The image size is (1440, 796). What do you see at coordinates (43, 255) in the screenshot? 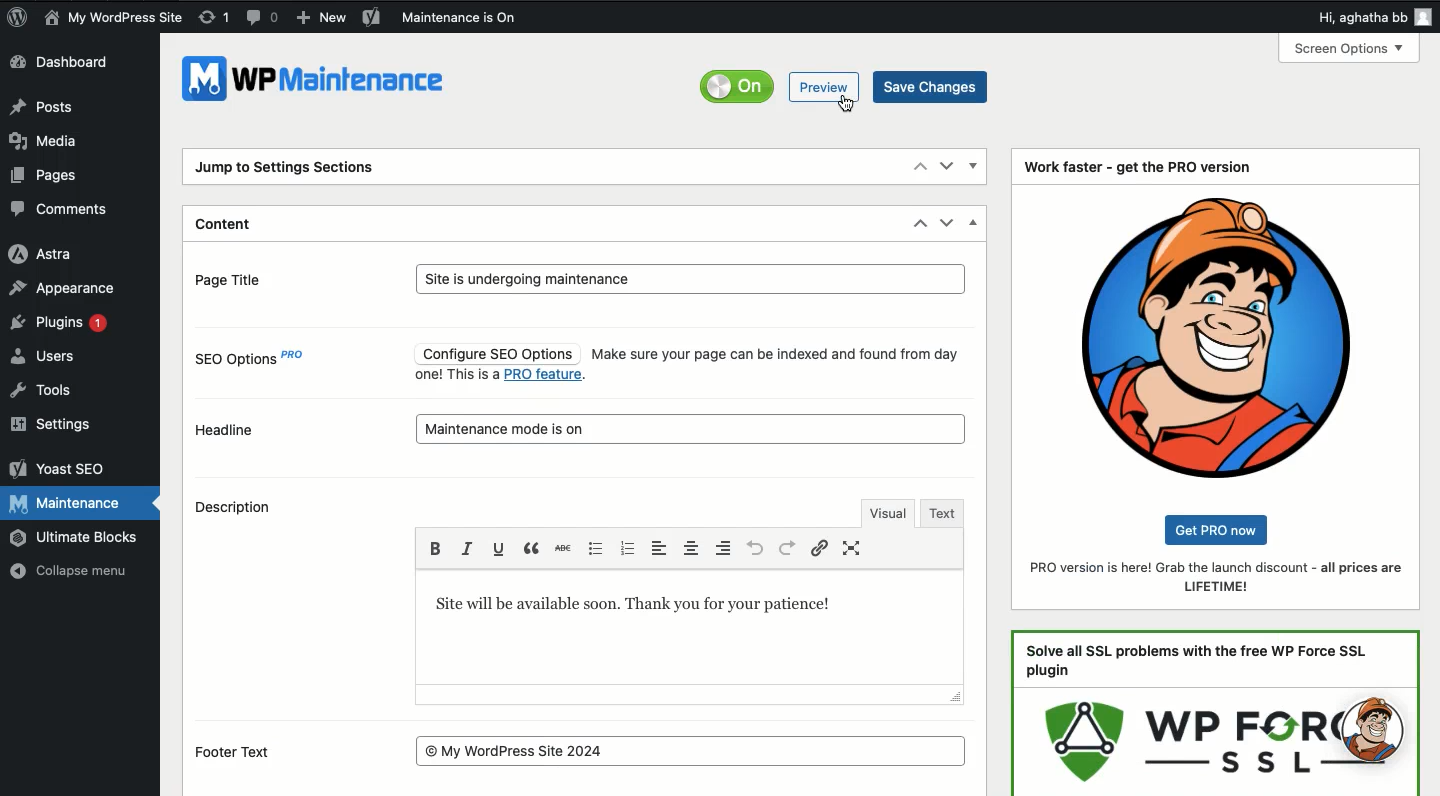
I see `Astra` at bounding box center [43, 255].